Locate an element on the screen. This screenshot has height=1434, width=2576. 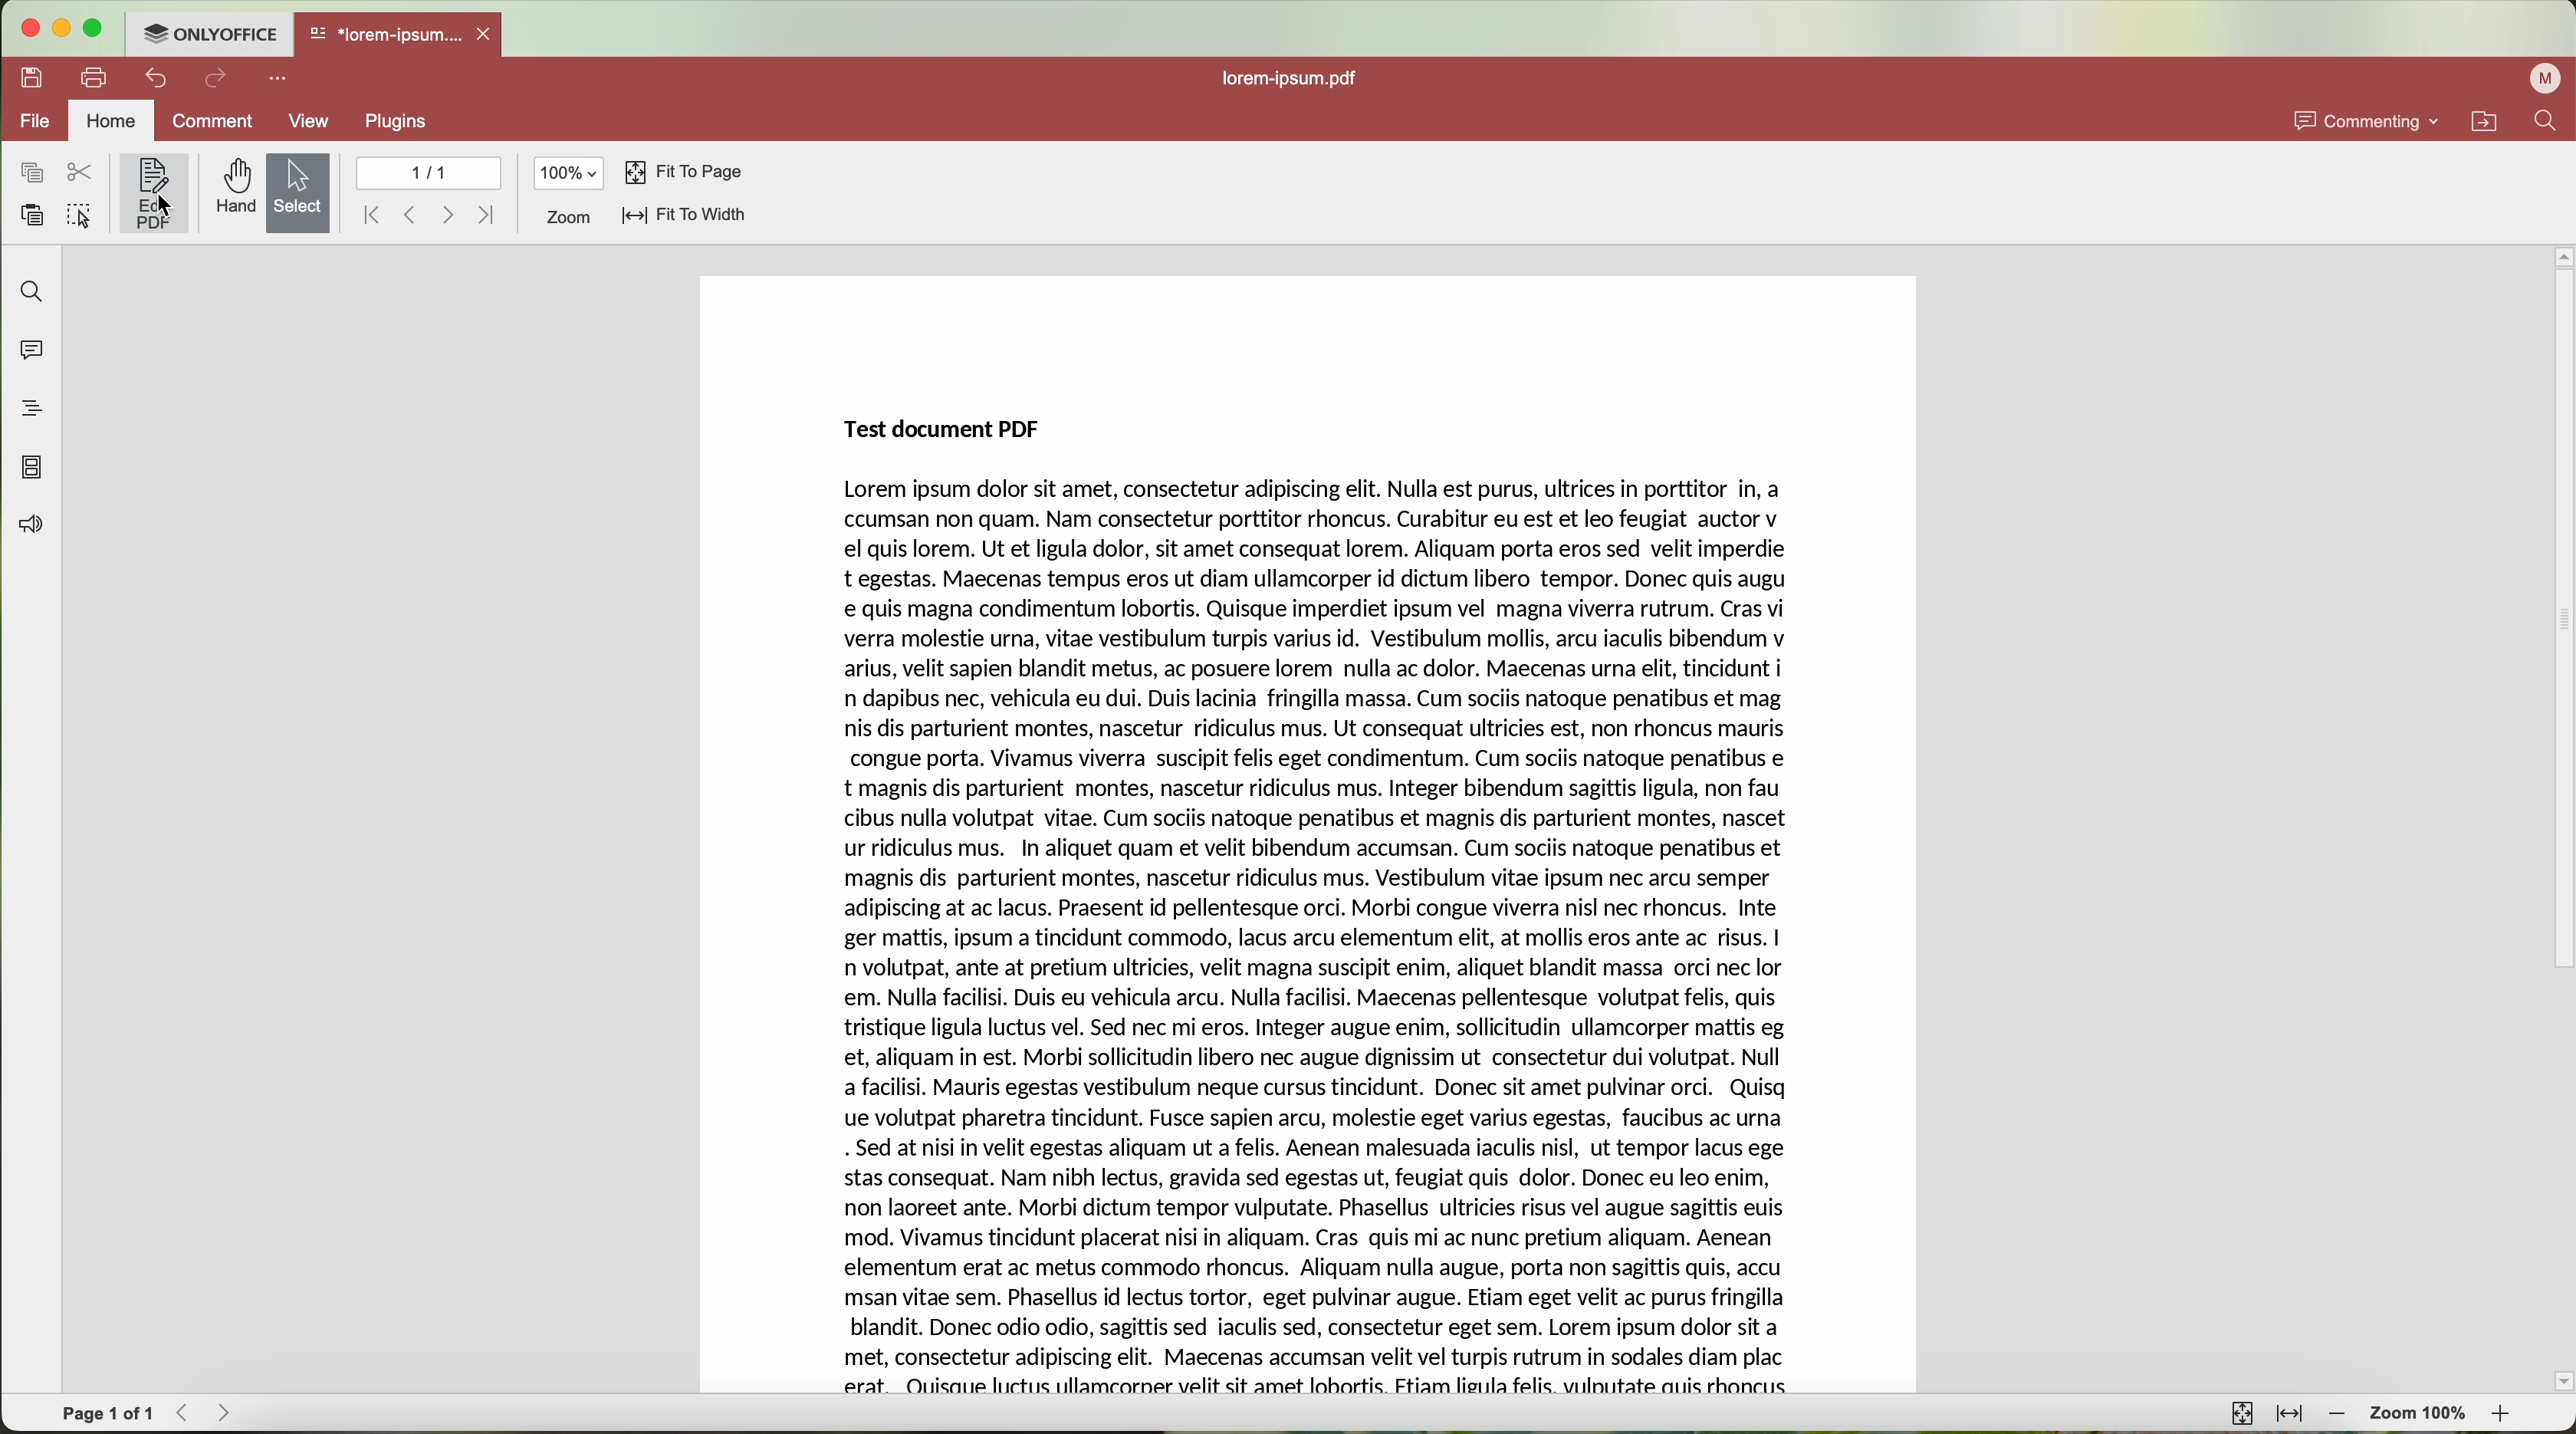
zoom is located at coordinates (567, 218).